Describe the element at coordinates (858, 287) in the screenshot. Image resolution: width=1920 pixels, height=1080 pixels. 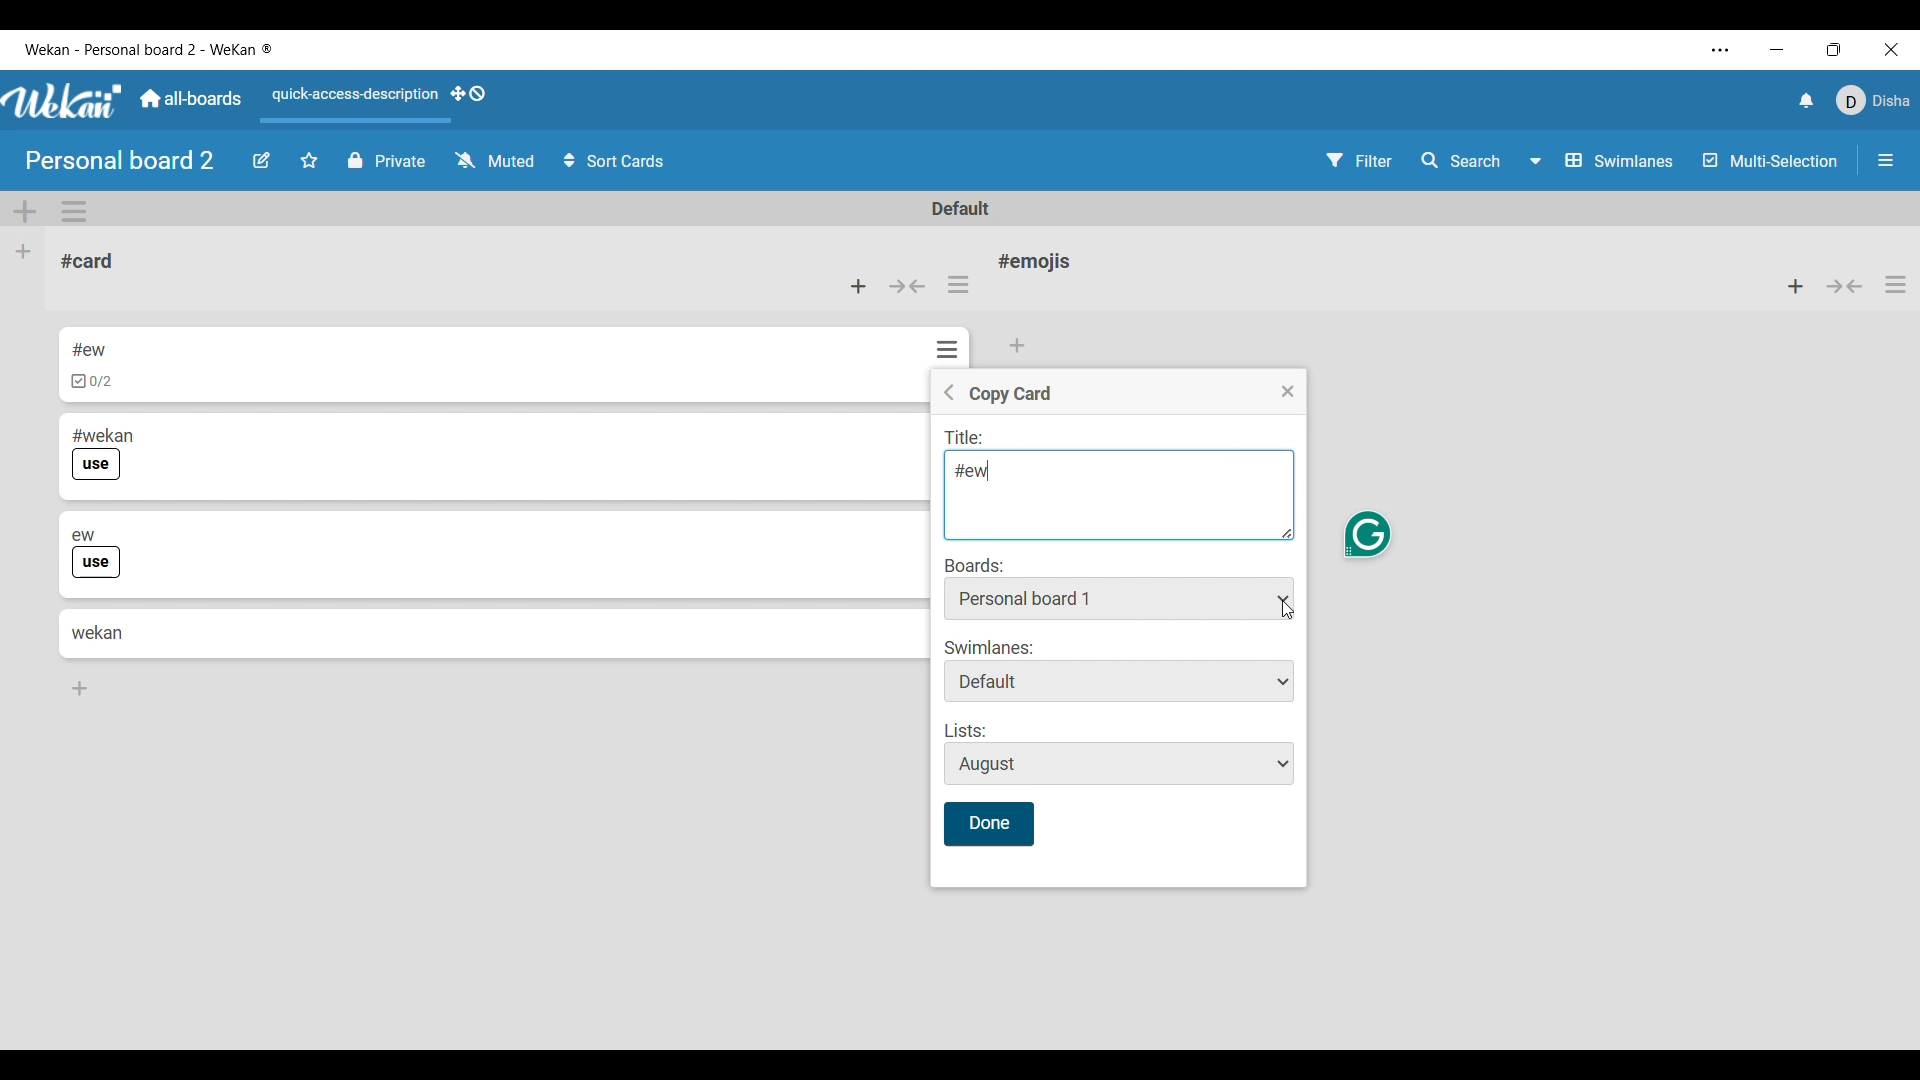
I see `Add card to top of list` at that location.